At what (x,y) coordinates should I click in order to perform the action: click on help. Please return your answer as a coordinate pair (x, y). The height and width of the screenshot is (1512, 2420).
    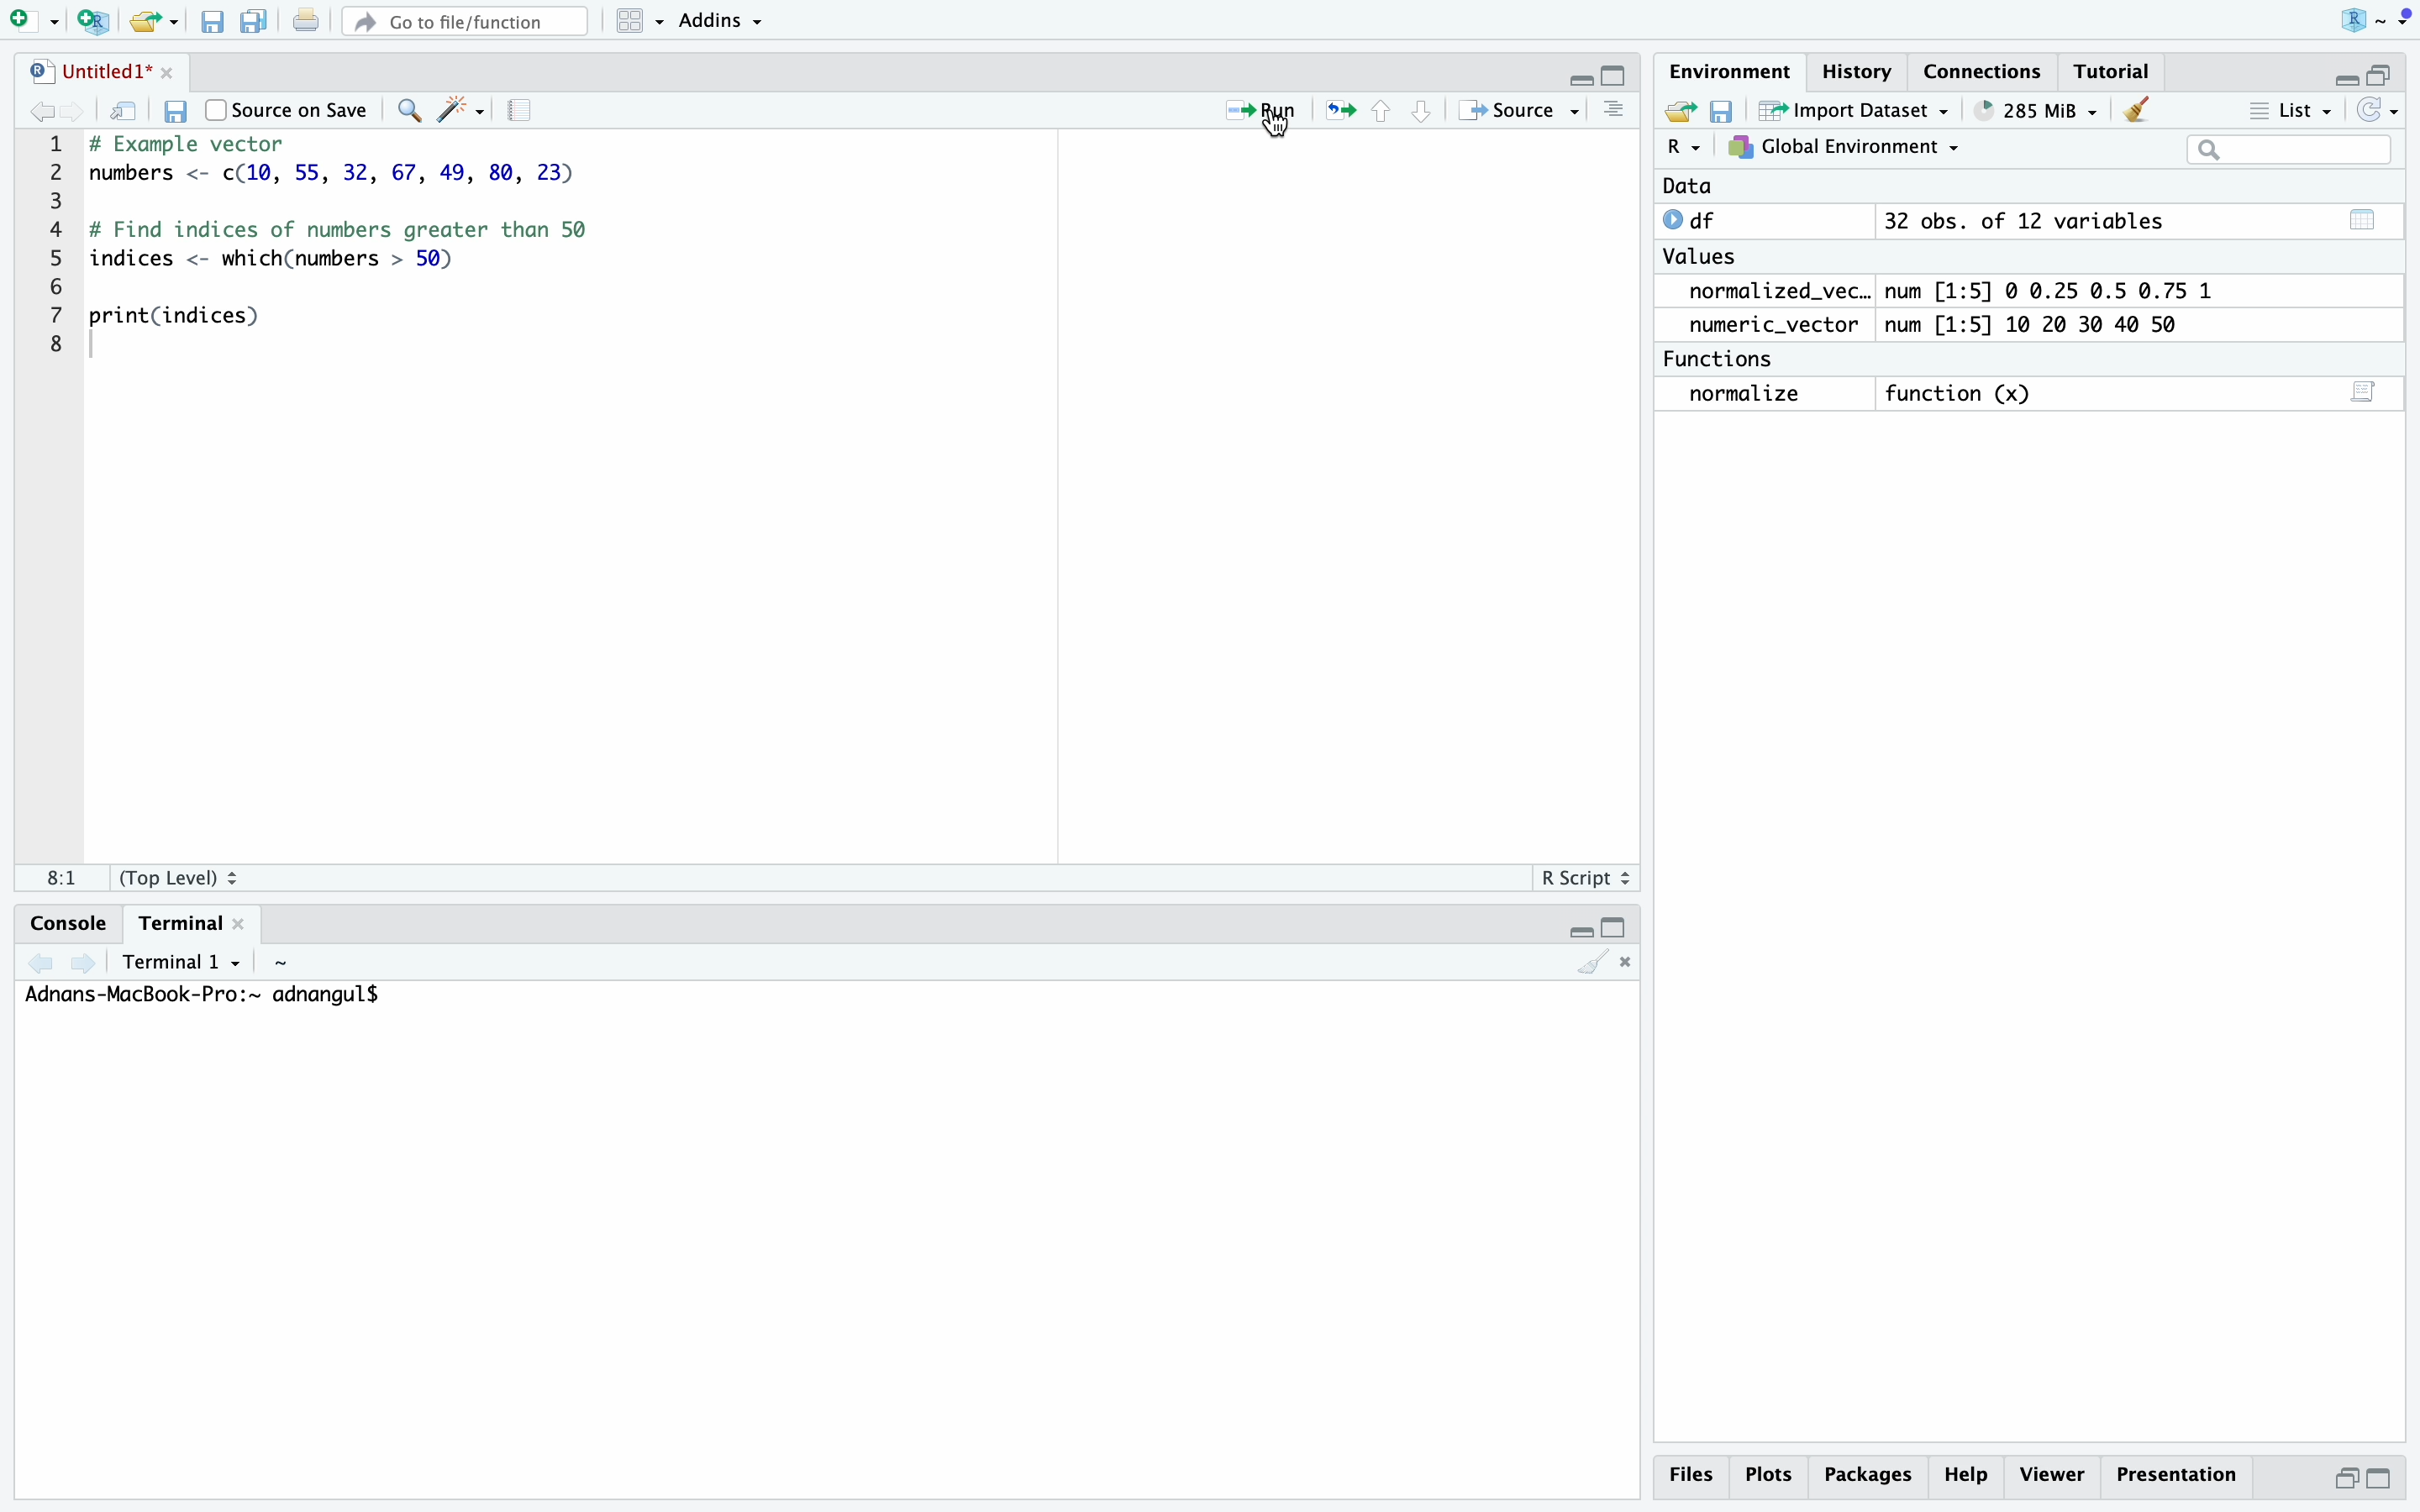
    Looking at the image, I should click on (1971, 1473).